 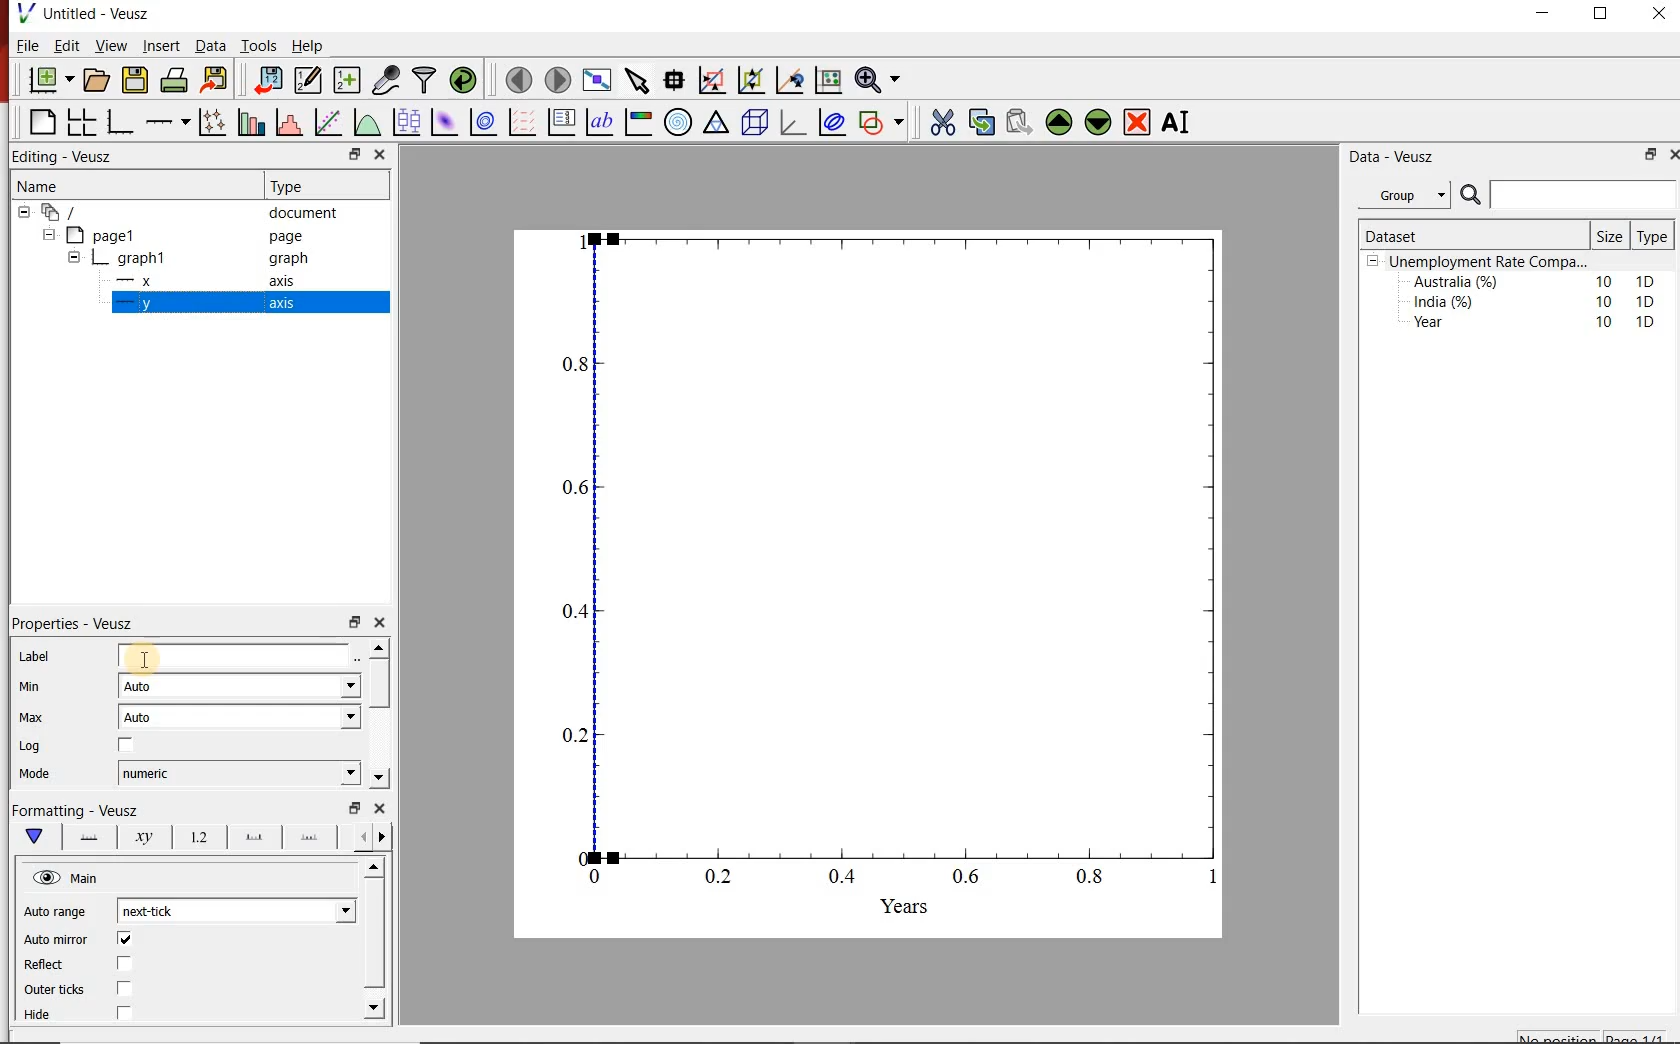 What do you see at coordinates (128, 940) in the screenshot?
I see `checkbox` at bounding box center [128, 940].